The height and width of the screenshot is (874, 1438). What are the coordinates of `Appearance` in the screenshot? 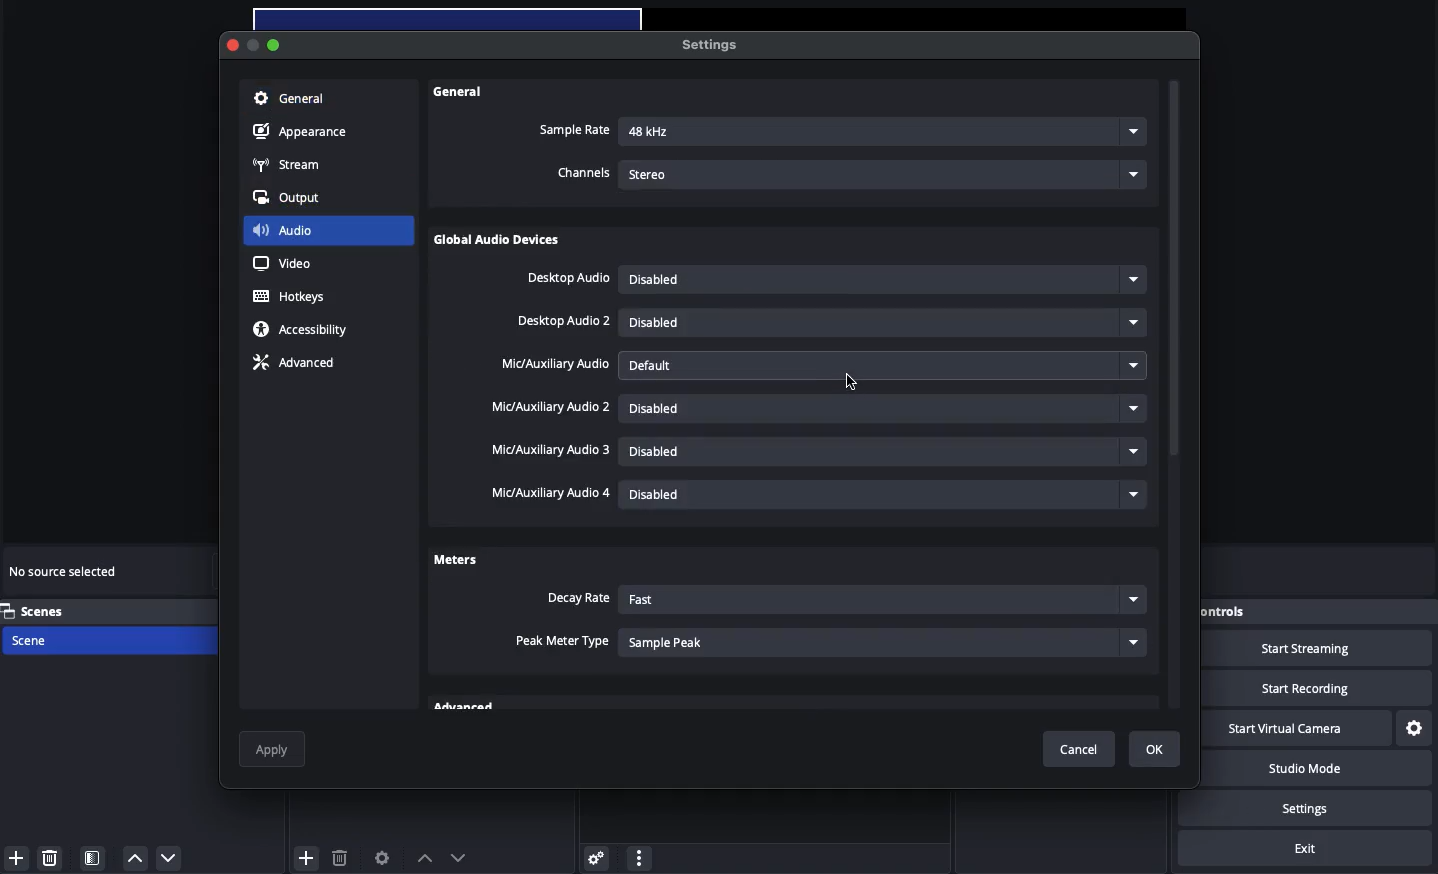 It's located at (303, 133).